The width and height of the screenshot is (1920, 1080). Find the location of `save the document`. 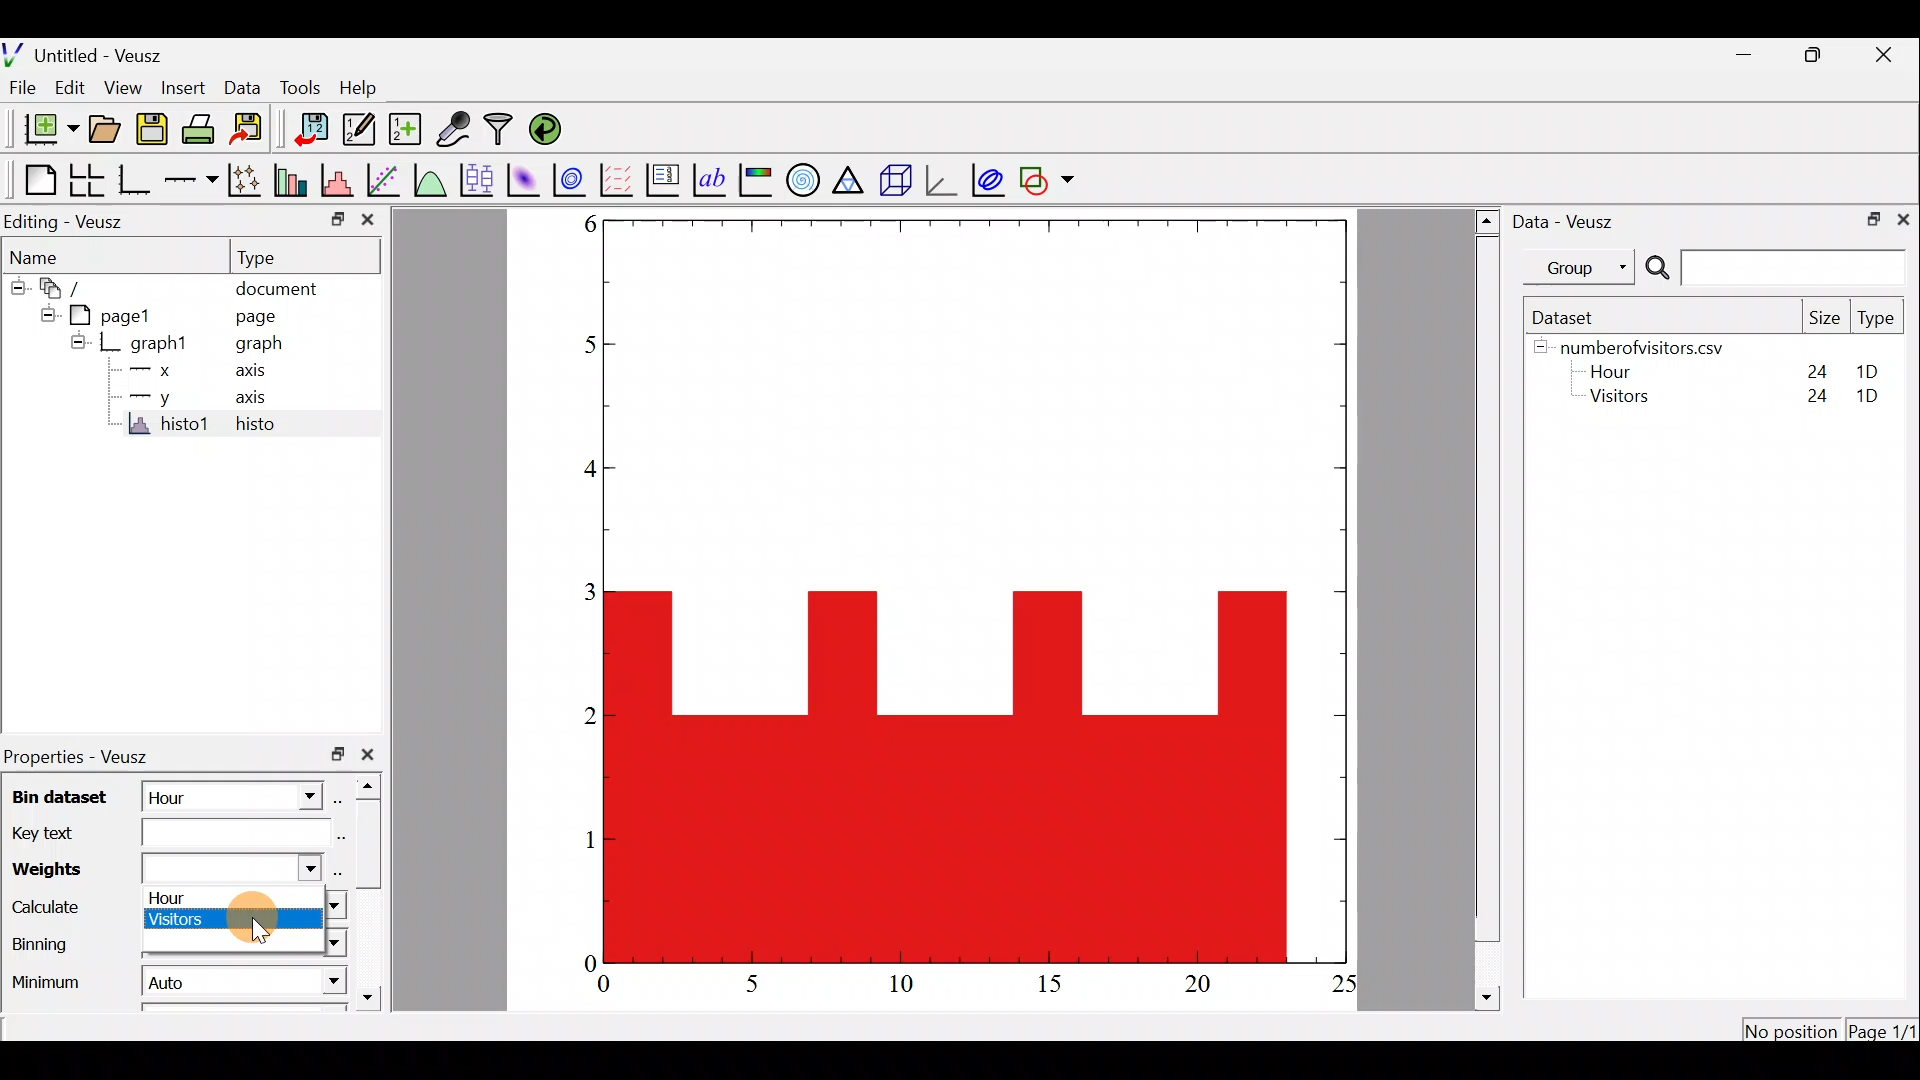

save the document is located at coordinates (152, 131).